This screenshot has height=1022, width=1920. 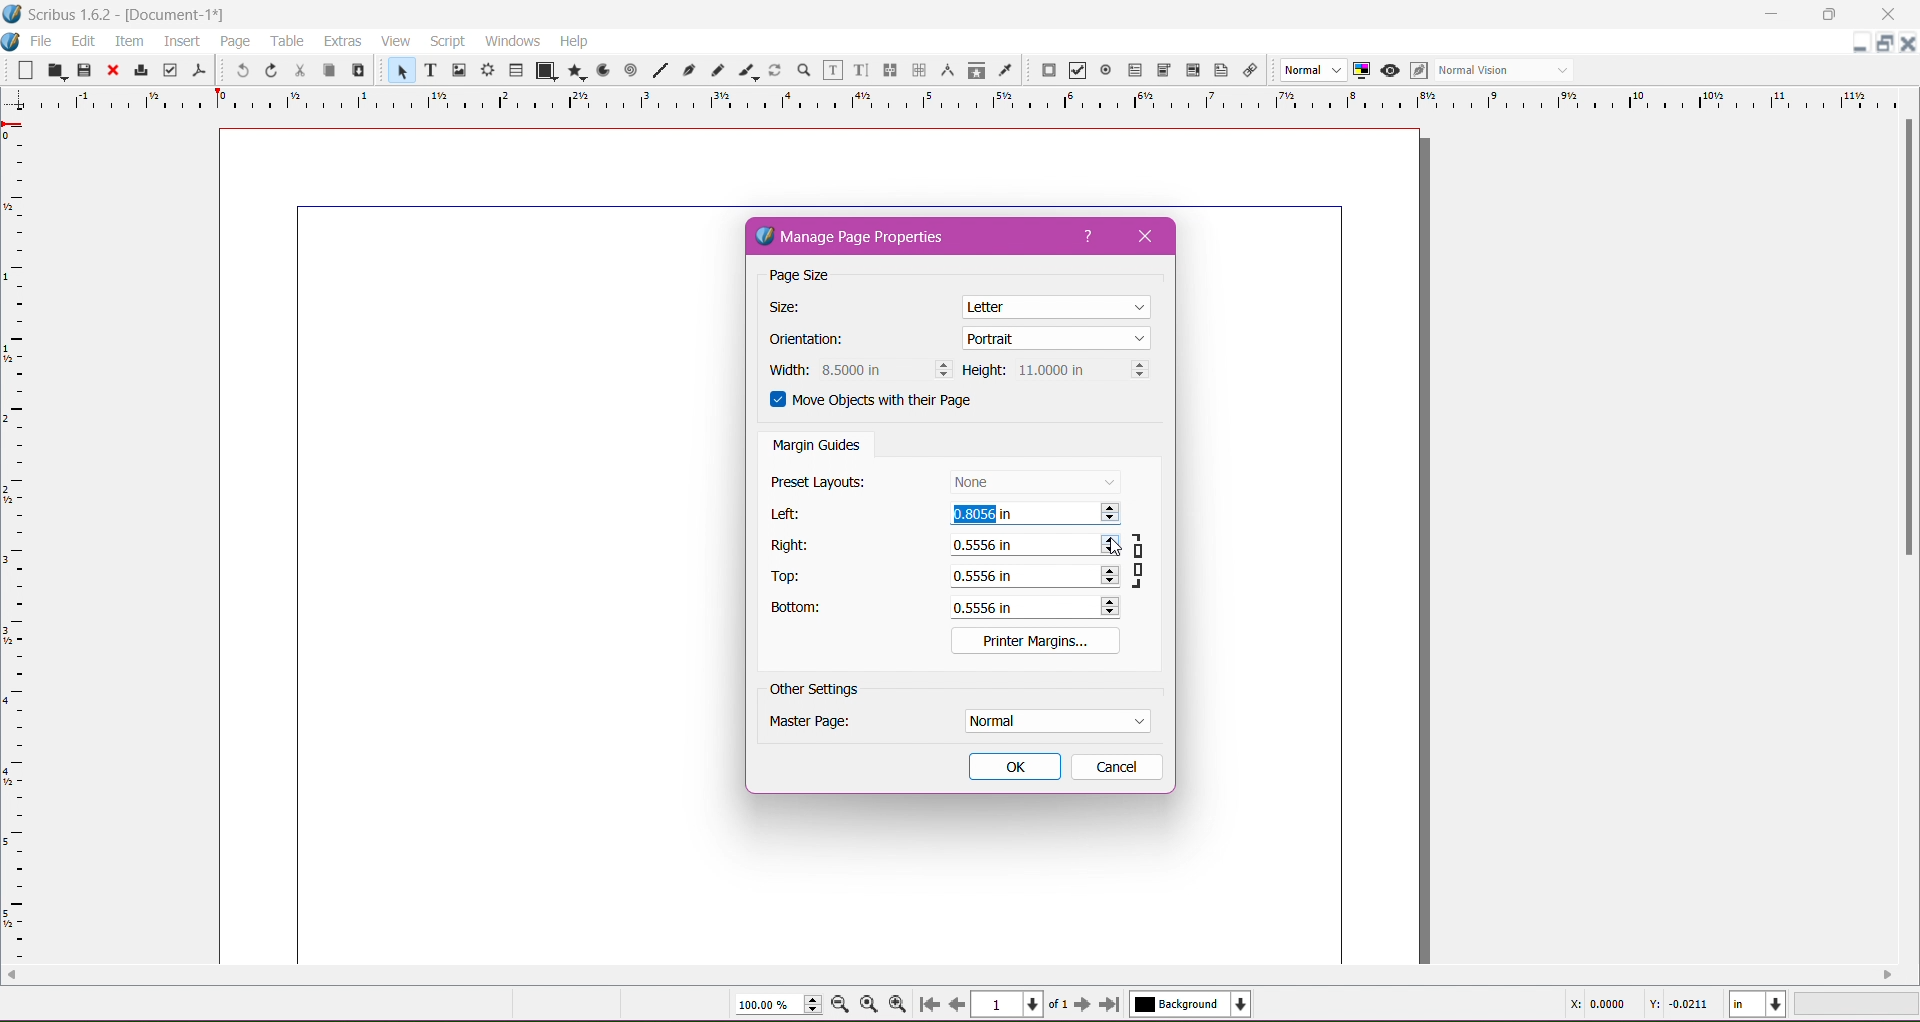 I want to click on Set left margin, so click(x=1035, y=516).